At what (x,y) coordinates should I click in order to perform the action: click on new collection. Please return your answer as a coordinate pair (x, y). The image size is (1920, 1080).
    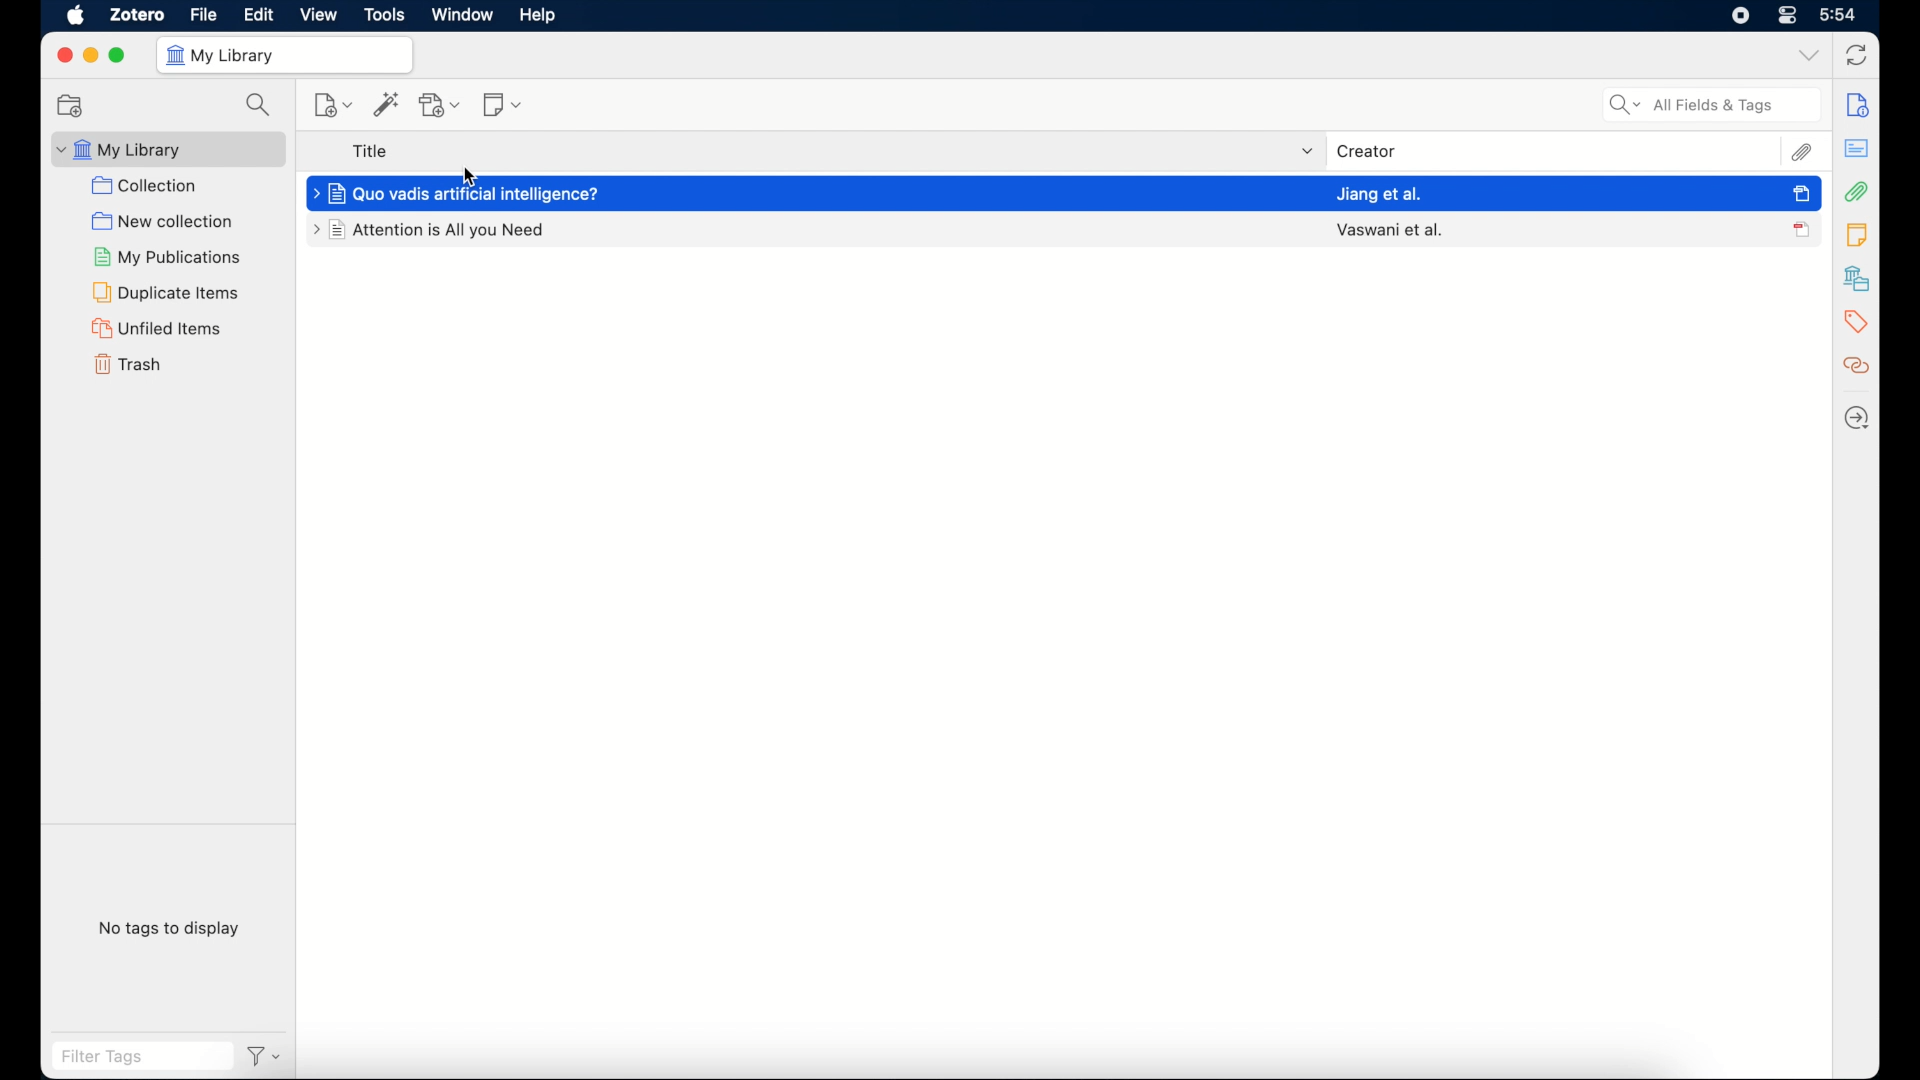
    Looking at the image, I should click on (167, 223).